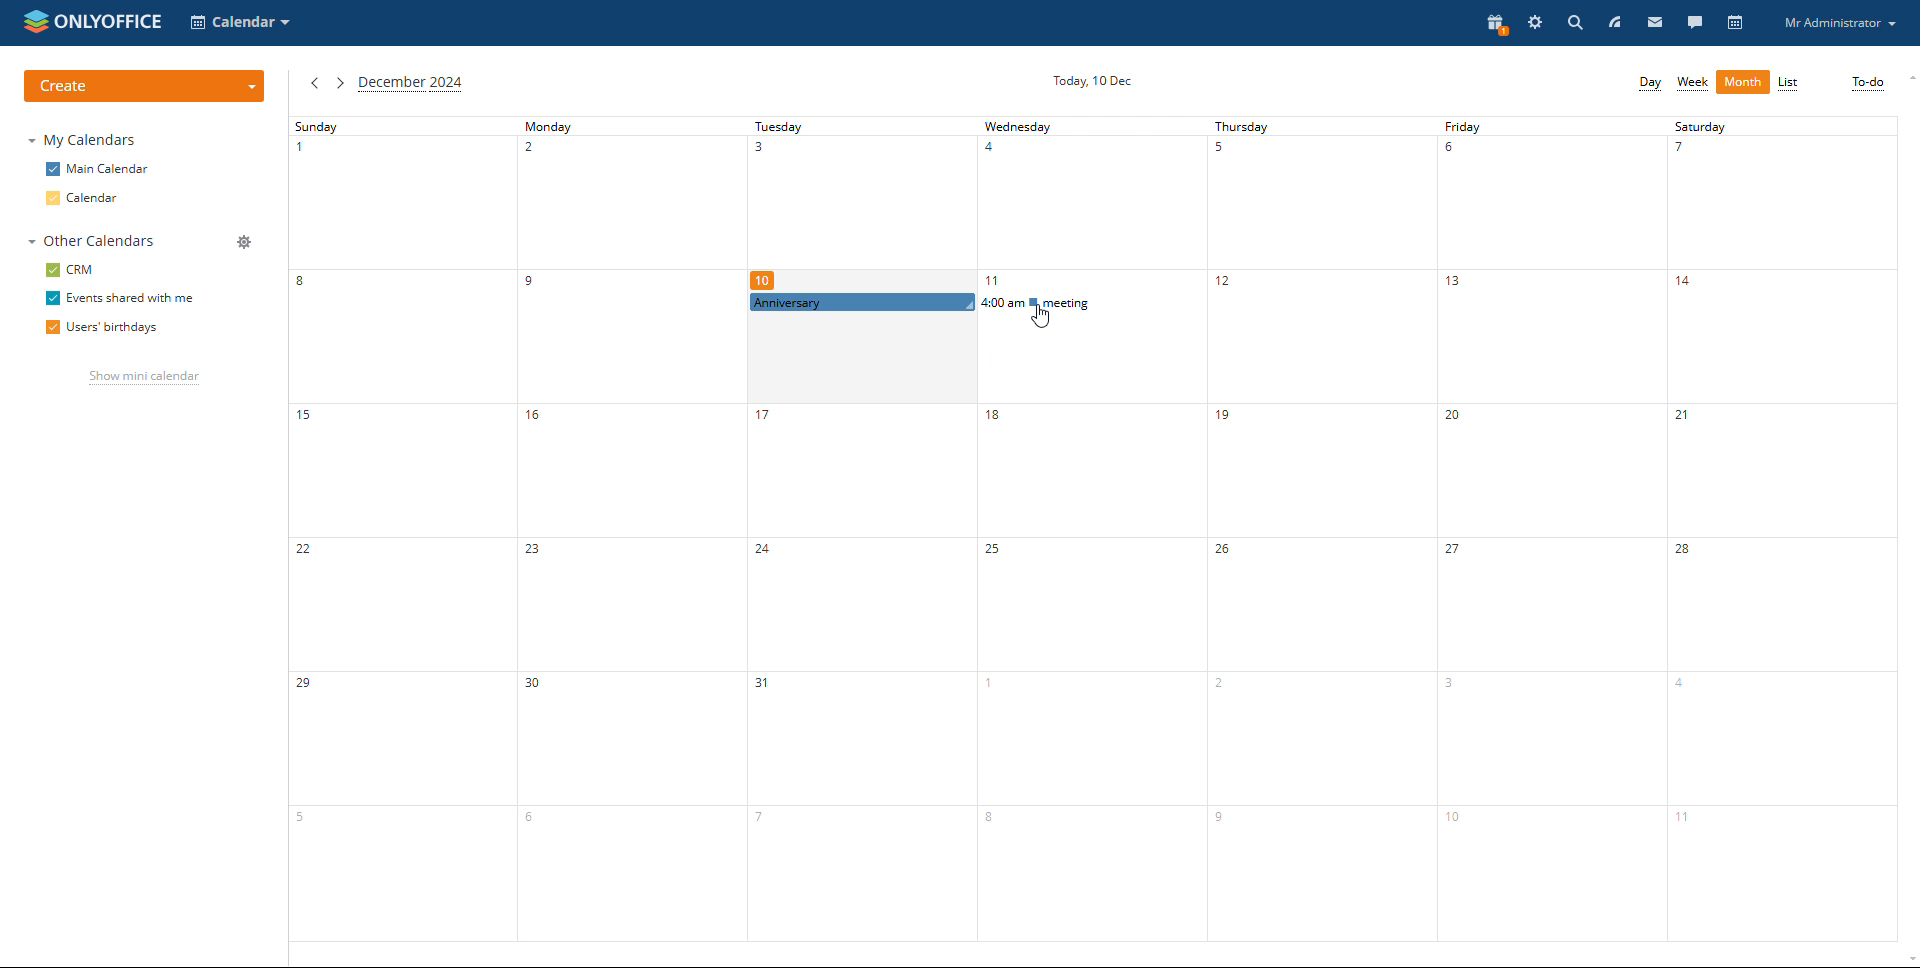 The width and height of the screenshot is (1920, 968). I want to click on current month, so click(411, 85).